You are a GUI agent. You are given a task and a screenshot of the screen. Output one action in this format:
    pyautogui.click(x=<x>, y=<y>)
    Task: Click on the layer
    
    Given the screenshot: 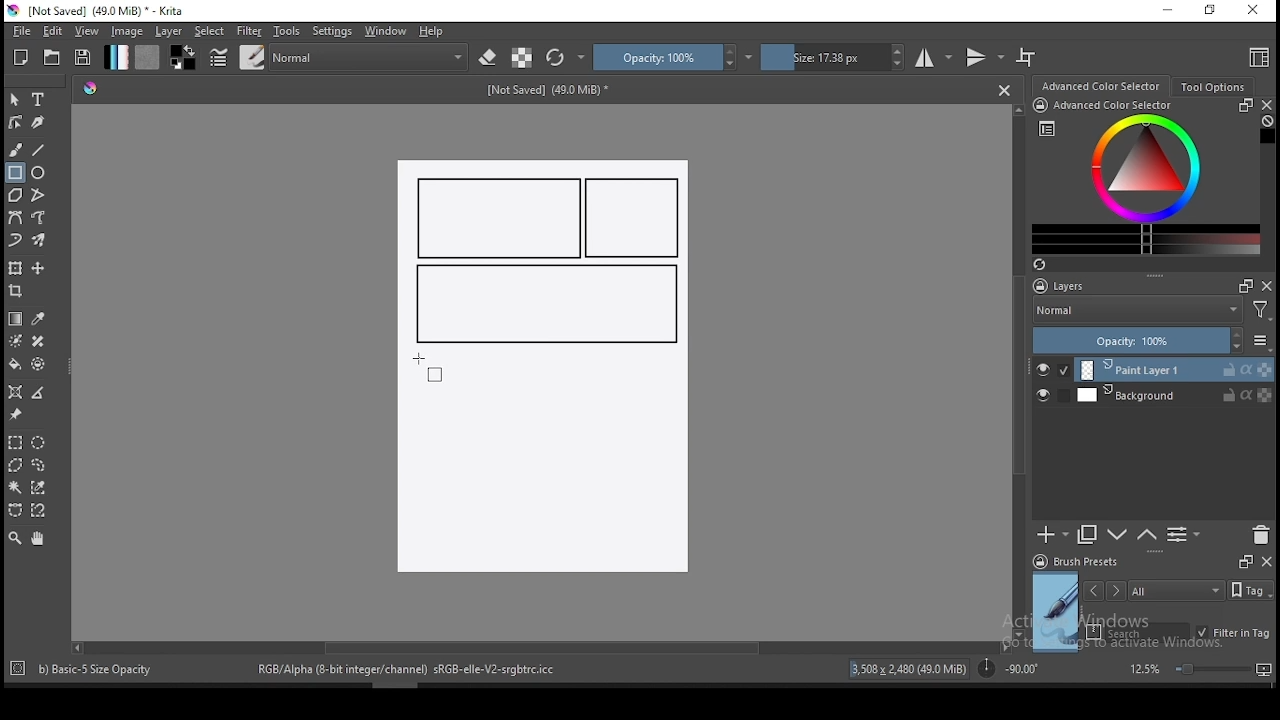 What is the action you would take?
    pyautogui.click(x=1174, y=395)
    